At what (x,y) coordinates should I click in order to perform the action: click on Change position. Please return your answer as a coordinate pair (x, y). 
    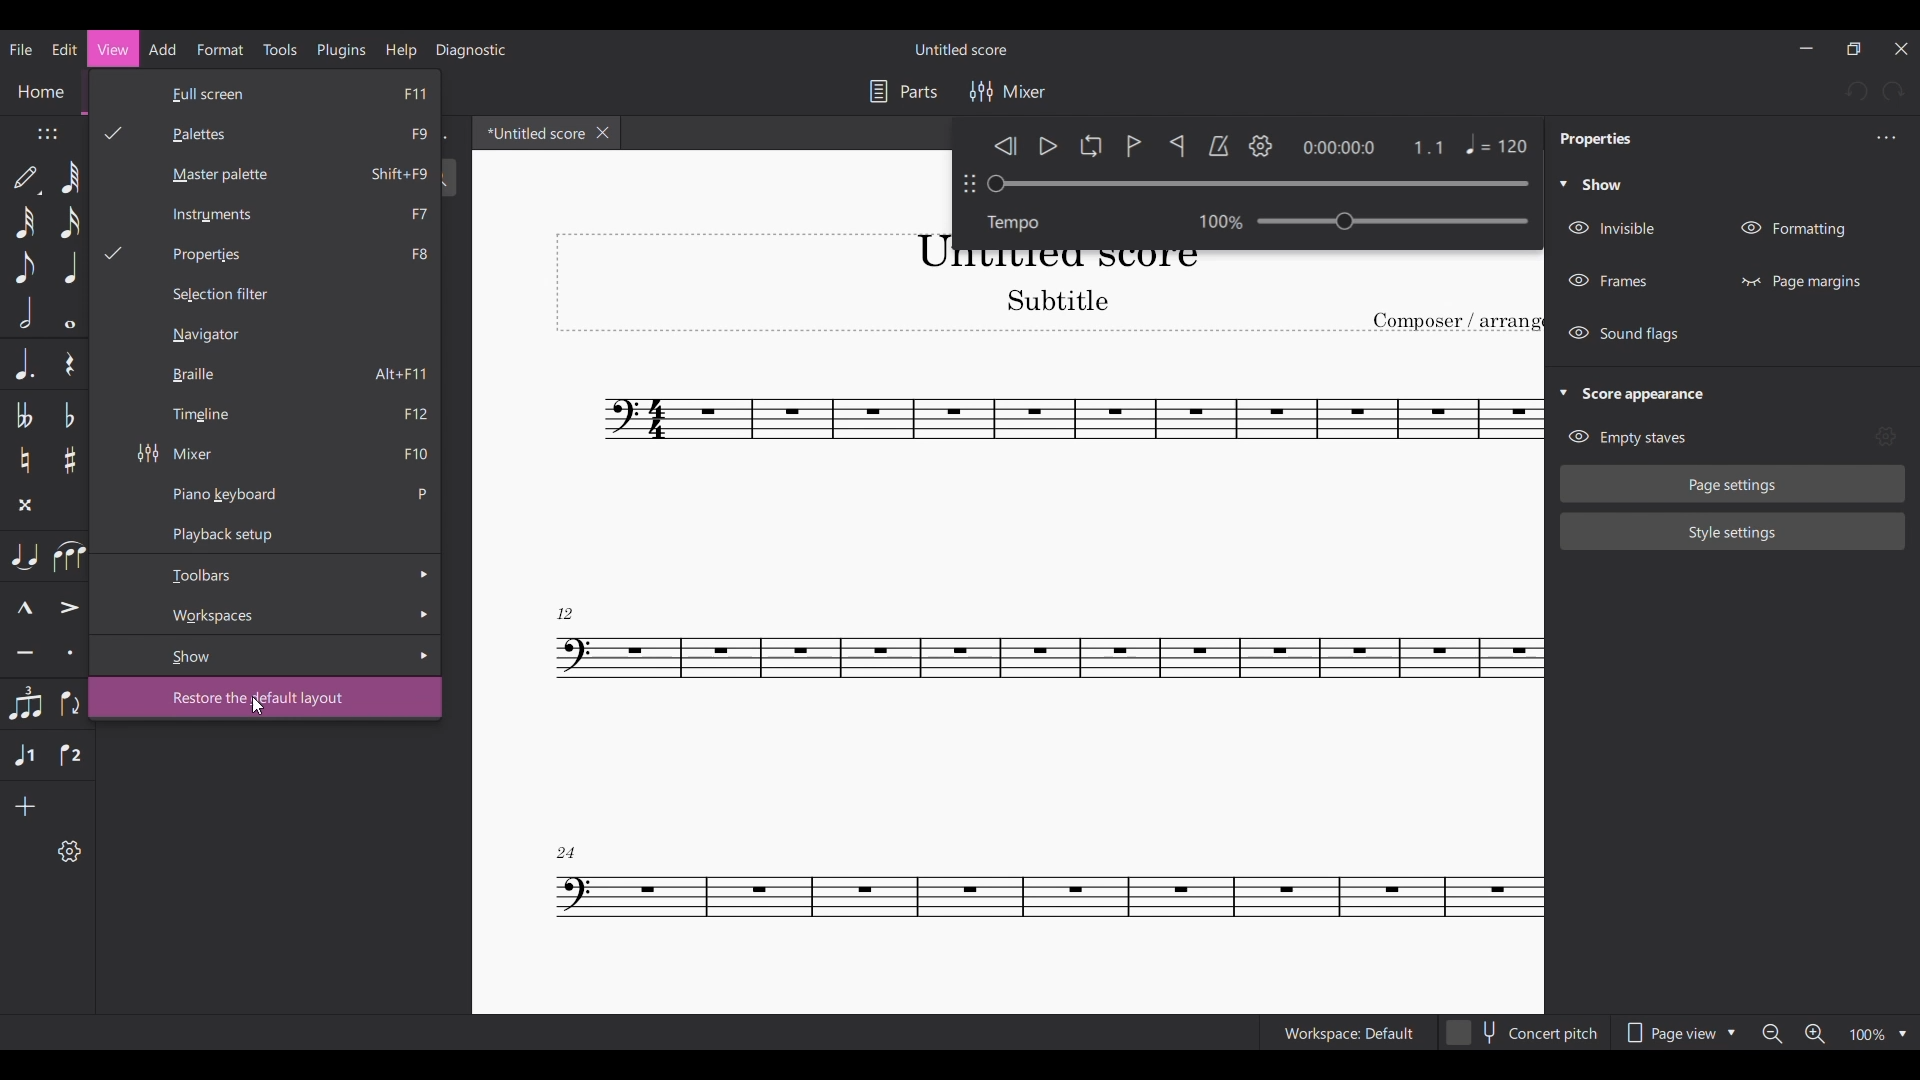
    Looking at the image, I should click on (968, 183).